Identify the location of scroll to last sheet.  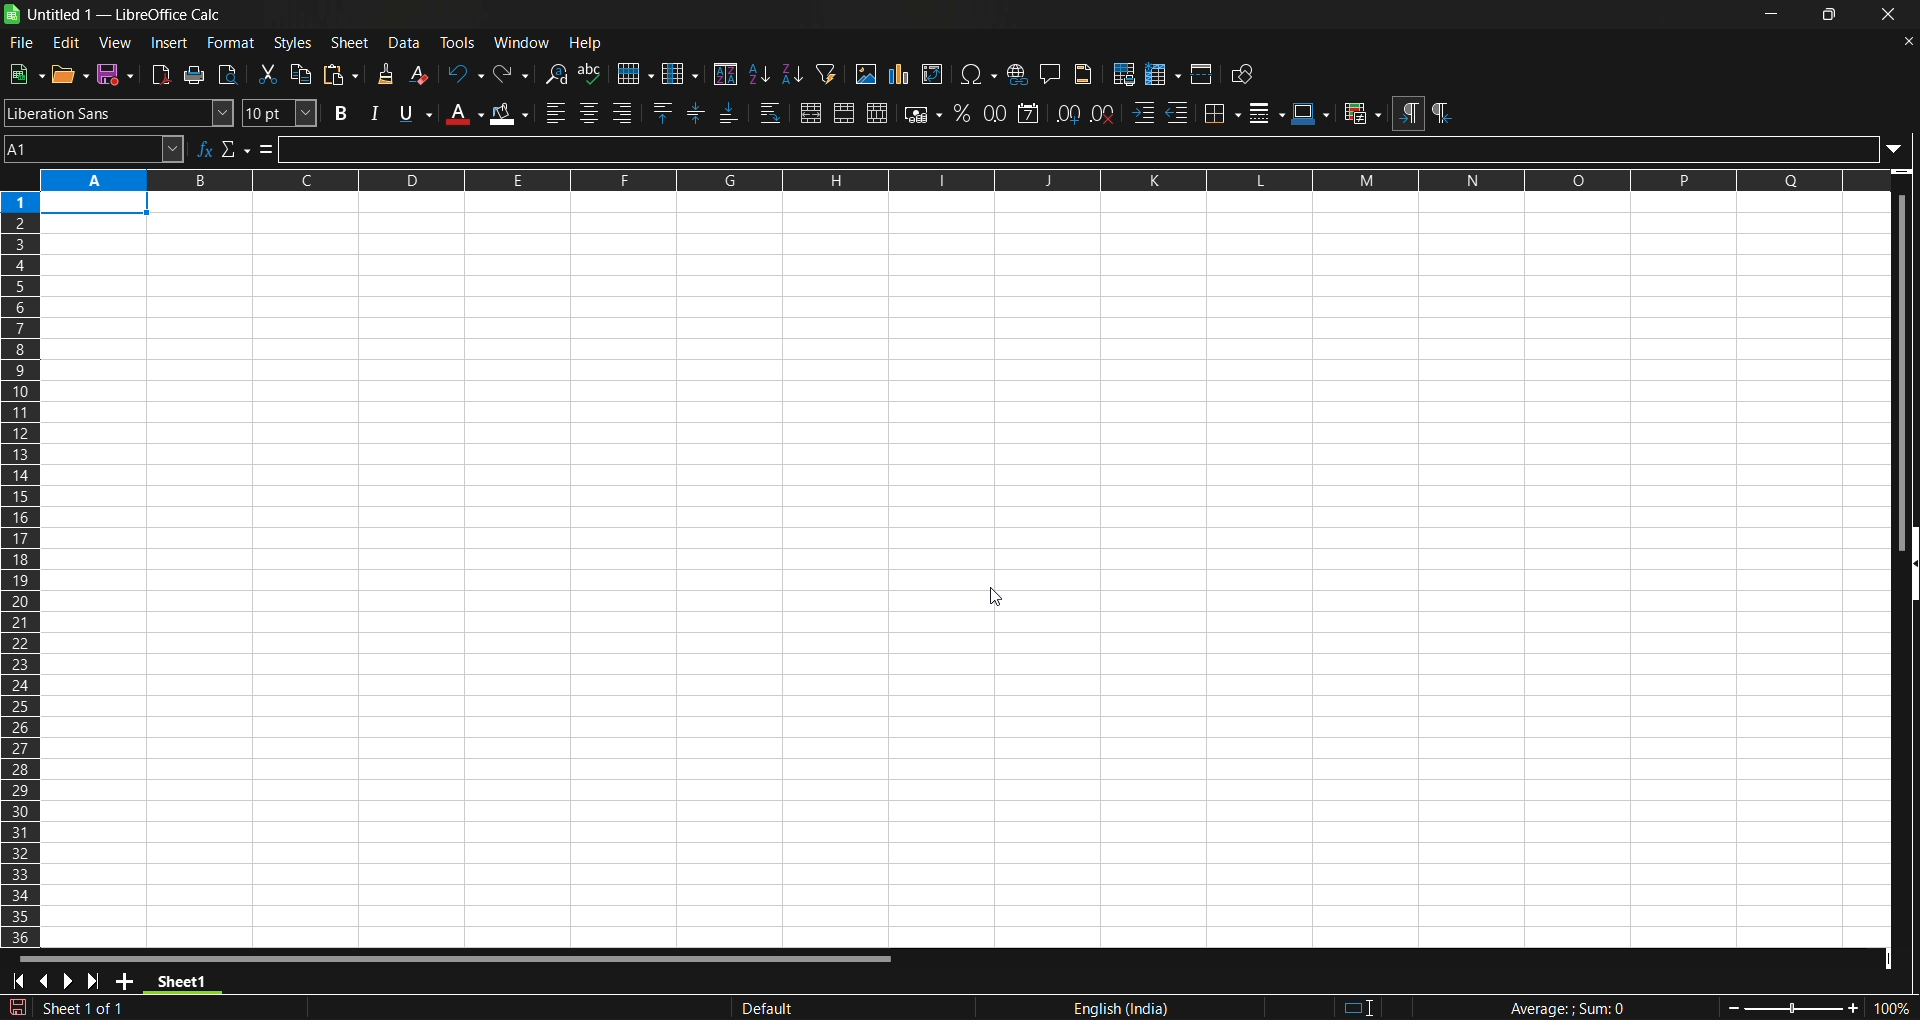
(98, 980).